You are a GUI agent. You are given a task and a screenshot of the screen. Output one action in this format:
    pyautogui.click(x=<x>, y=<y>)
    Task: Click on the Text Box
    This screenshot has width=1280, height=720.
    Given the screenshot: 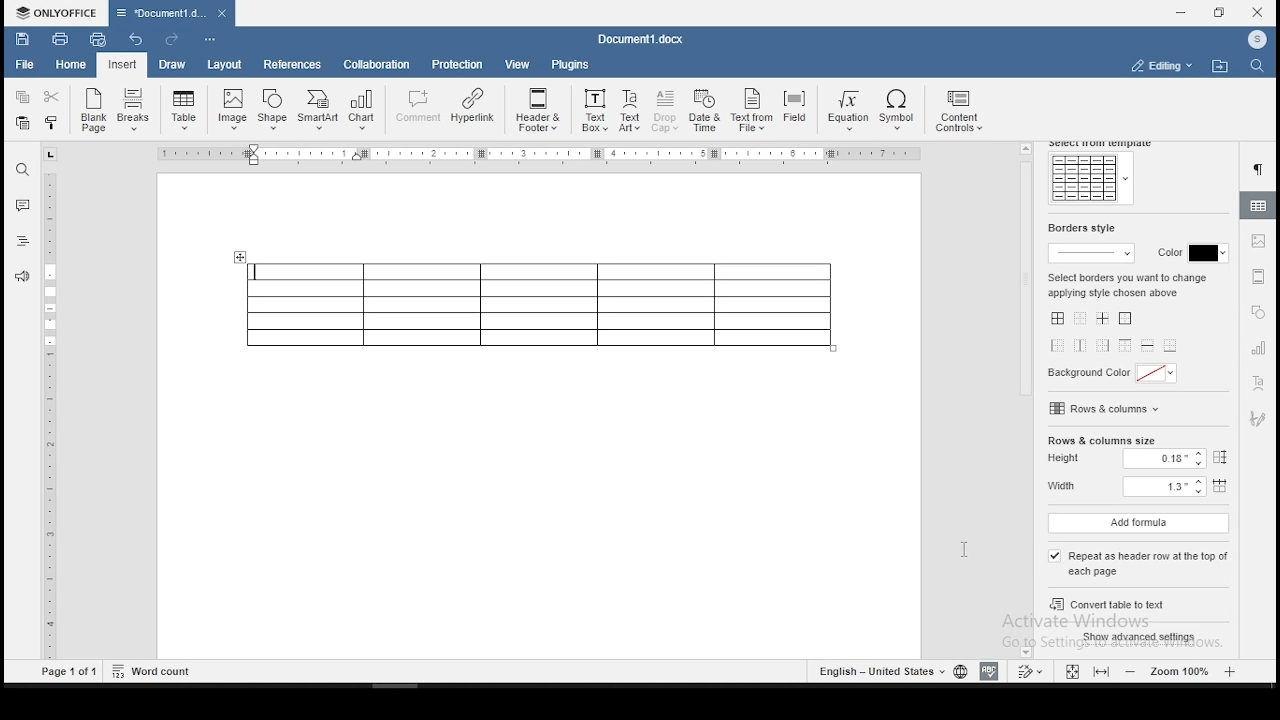 What is the action you would take?
    pyautogui.click(x=593, y=111)
    